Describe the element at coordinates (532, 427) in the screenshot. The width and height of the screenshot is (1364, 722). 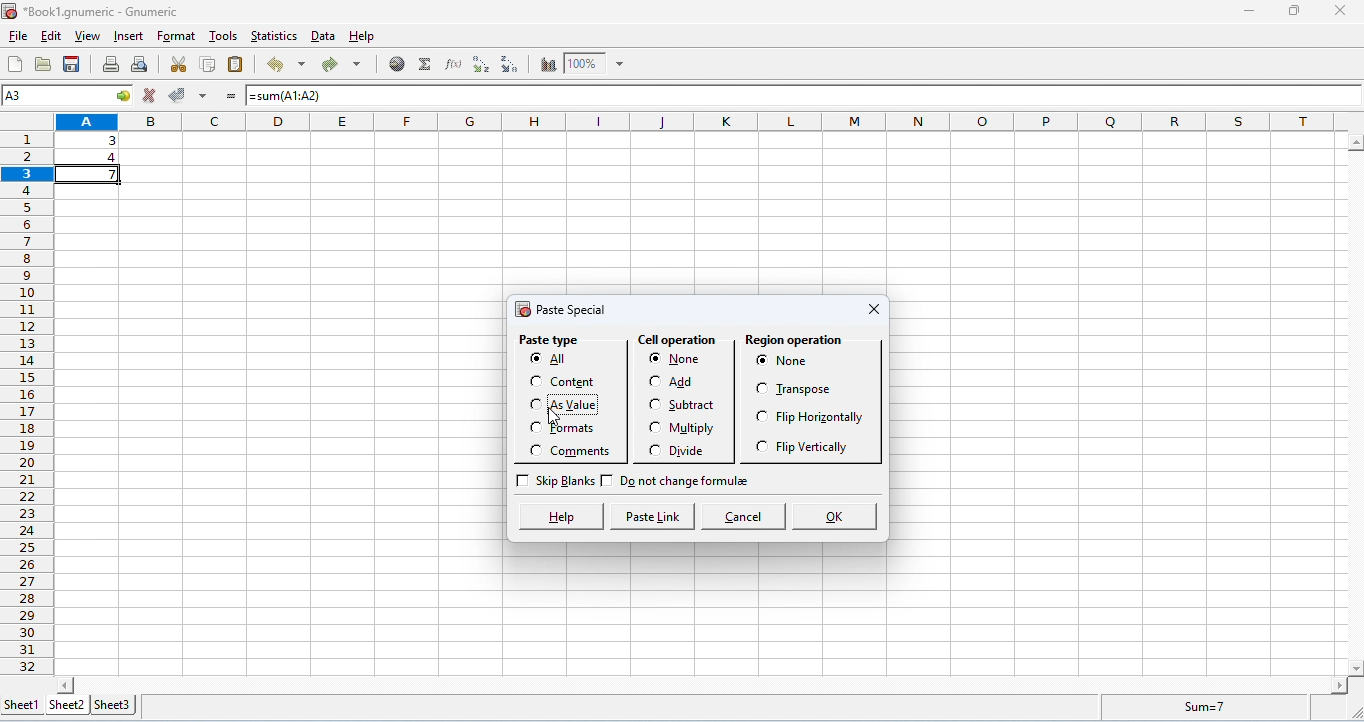
I see `Checkbox` at that location.